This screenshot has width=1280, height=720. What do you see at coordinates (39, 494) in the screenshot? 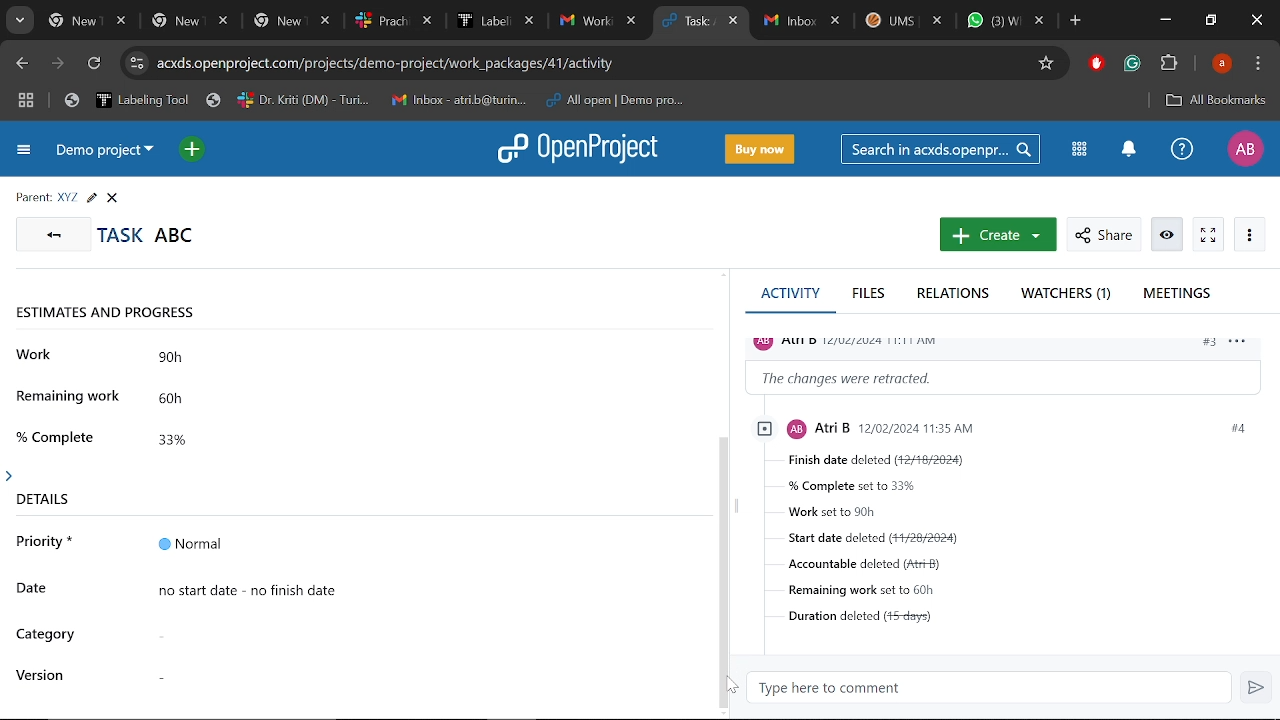
I see `details` at bounding box center [39, 494].